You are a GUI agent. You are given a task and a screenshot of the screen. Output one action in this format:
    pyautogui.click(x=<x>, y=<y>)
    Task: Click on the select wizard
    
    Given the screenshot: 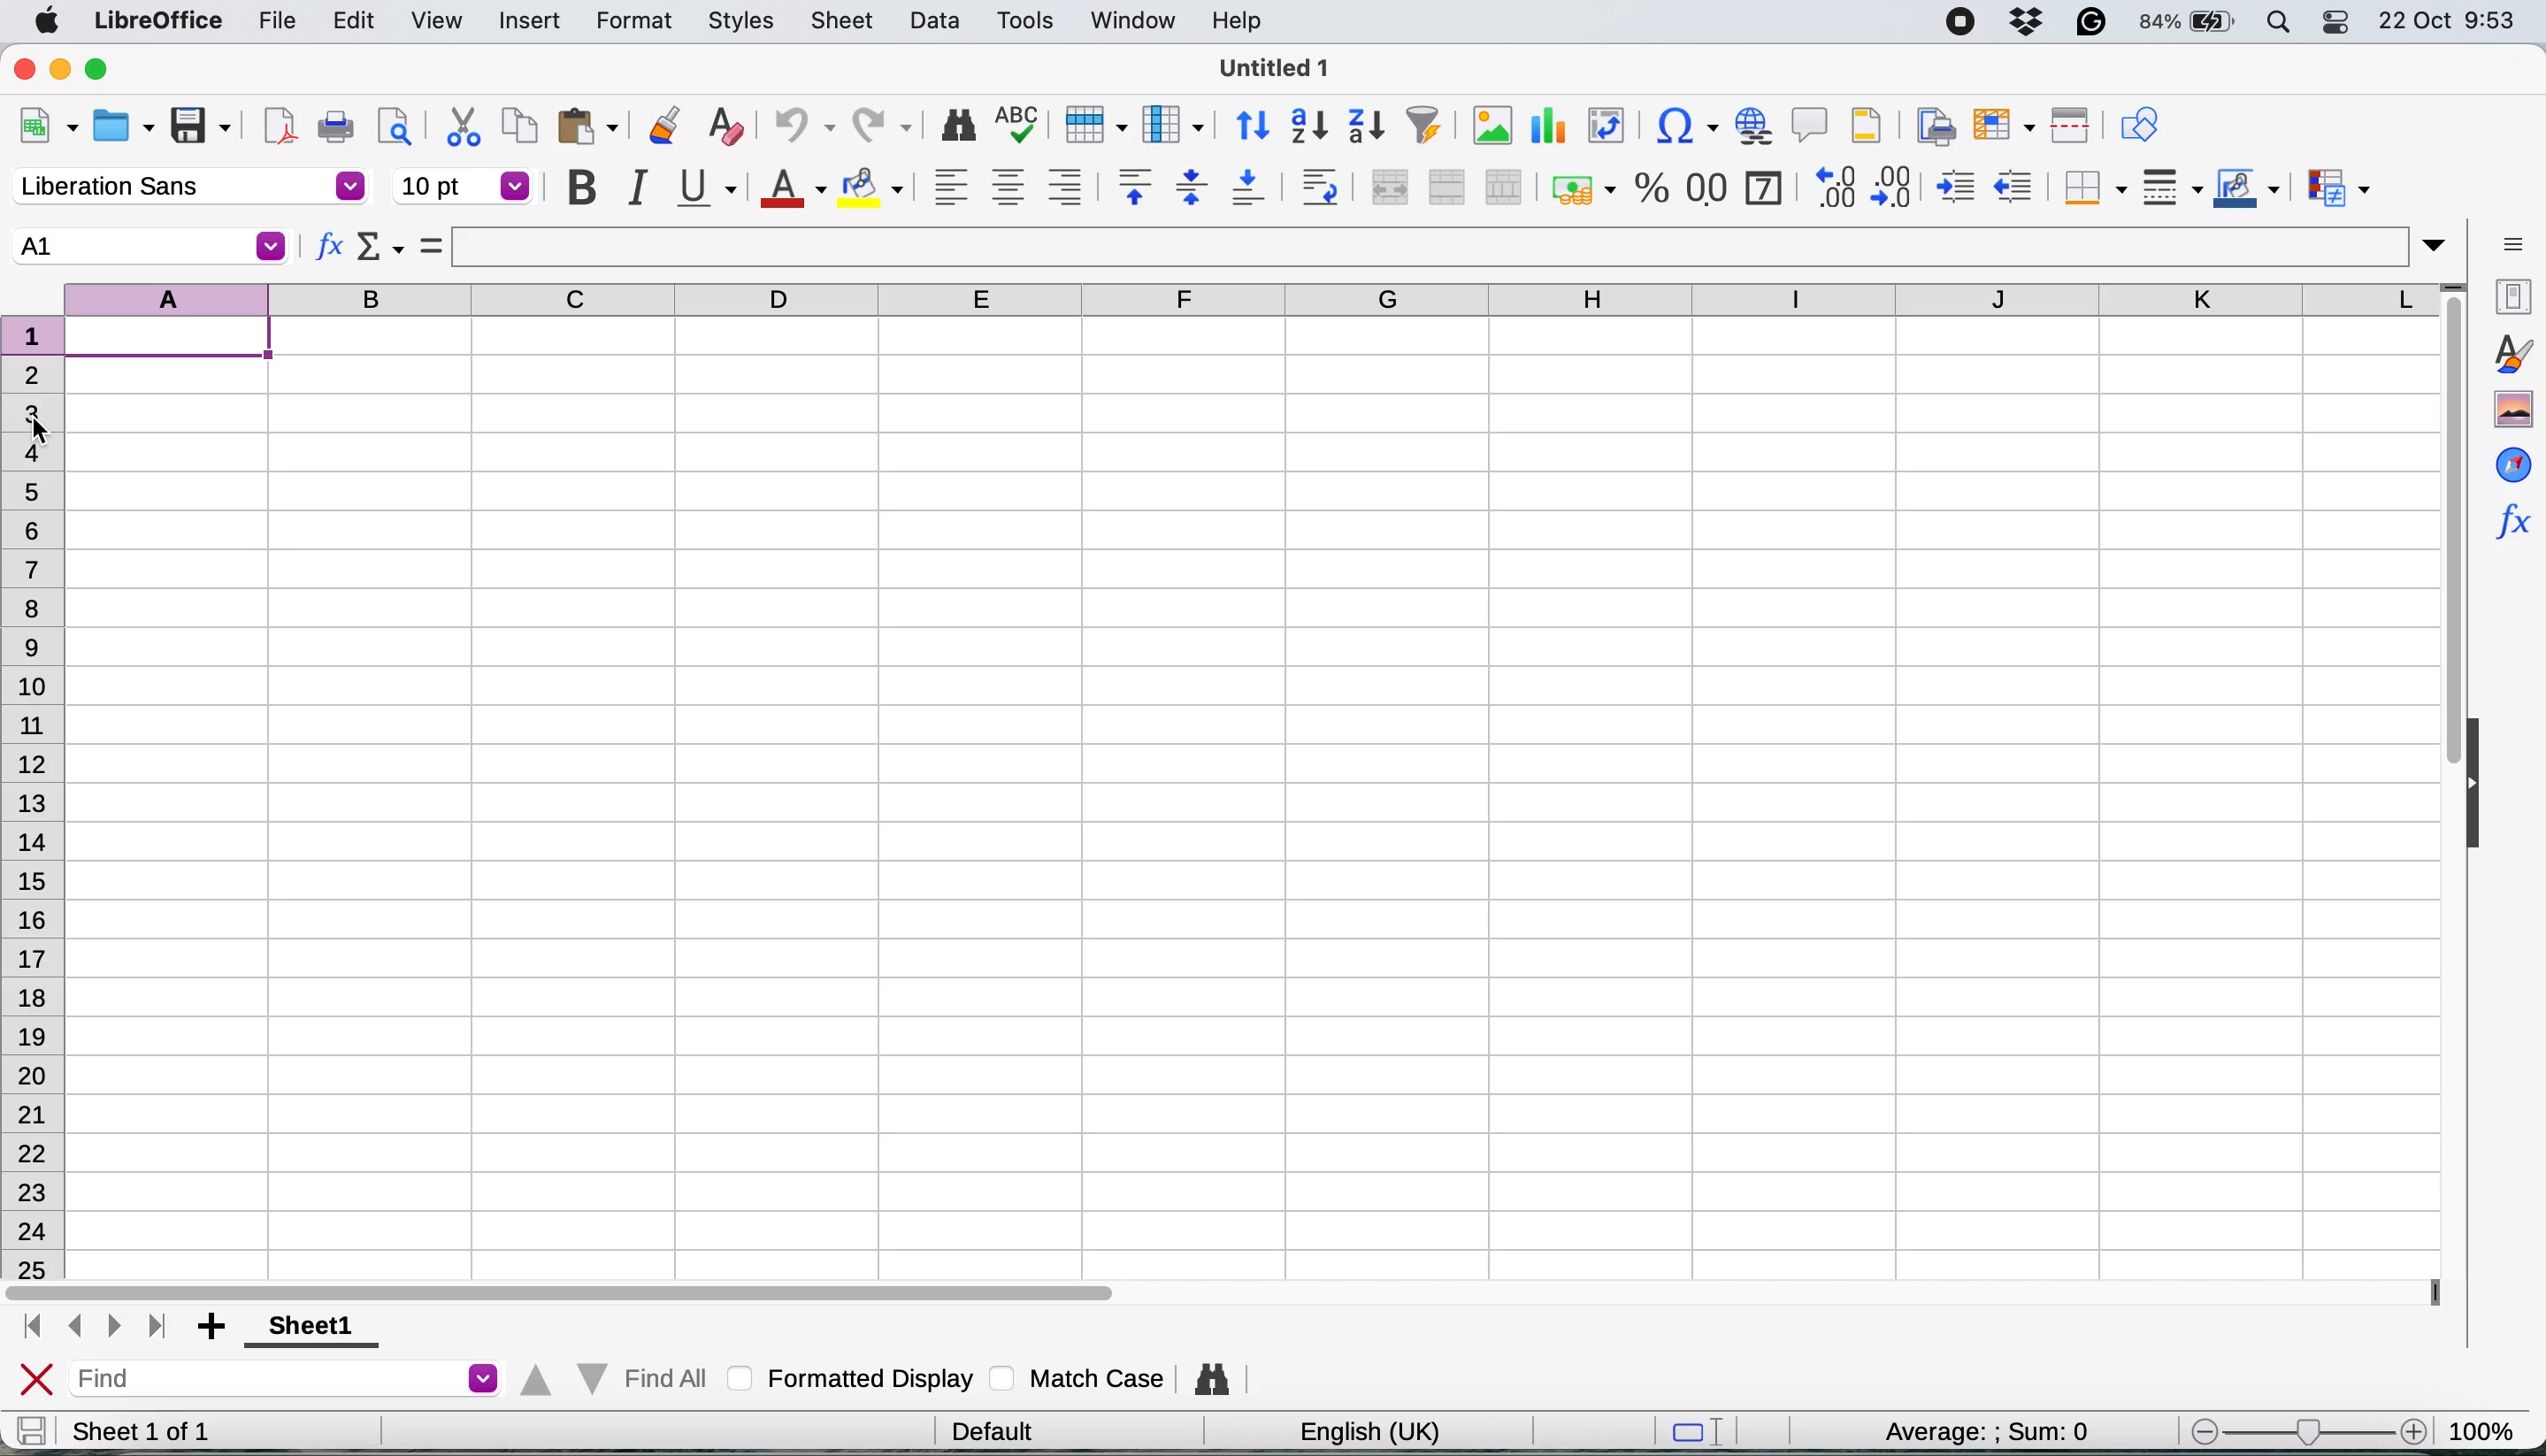 What is the action you would take?
    pyautogui.click(x=381, y=250)
    